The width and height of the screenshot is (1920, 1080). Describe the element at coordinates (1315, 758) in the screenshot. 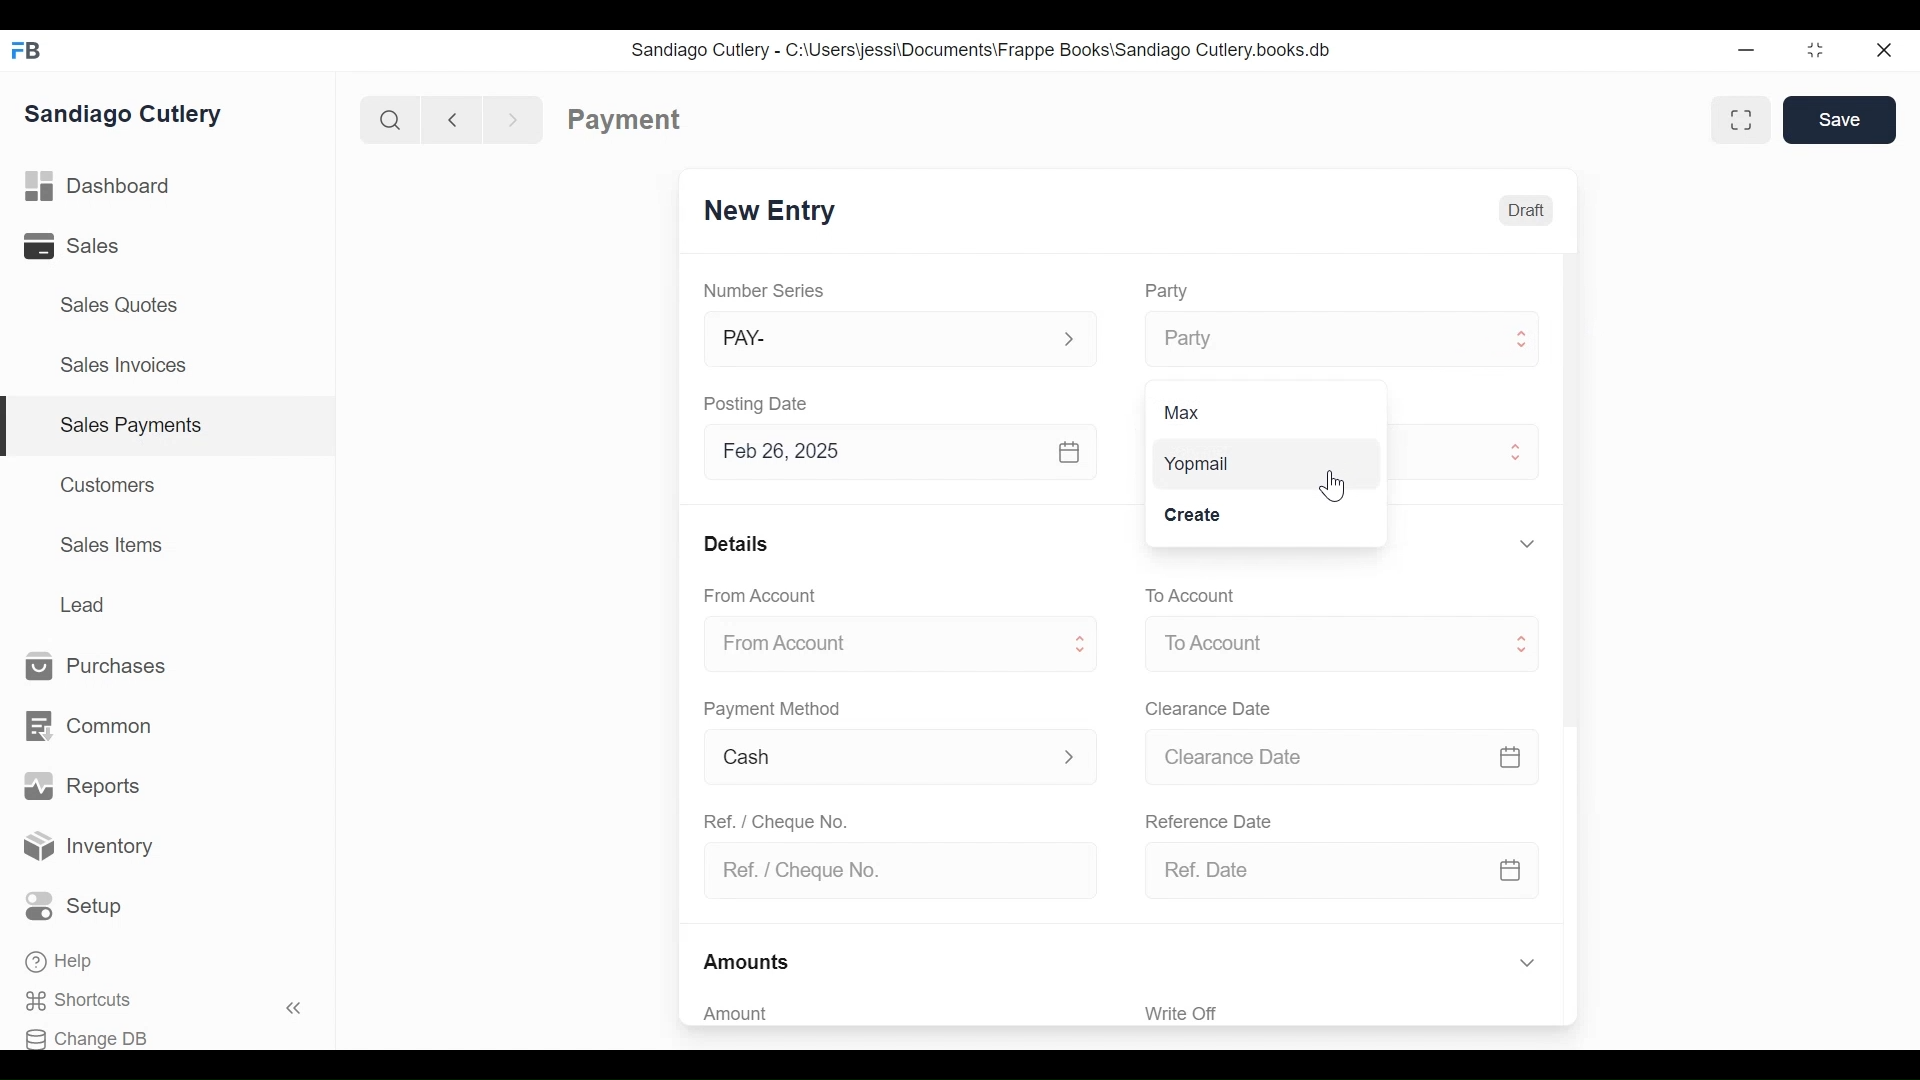

I see `Clearance Date` at that location.